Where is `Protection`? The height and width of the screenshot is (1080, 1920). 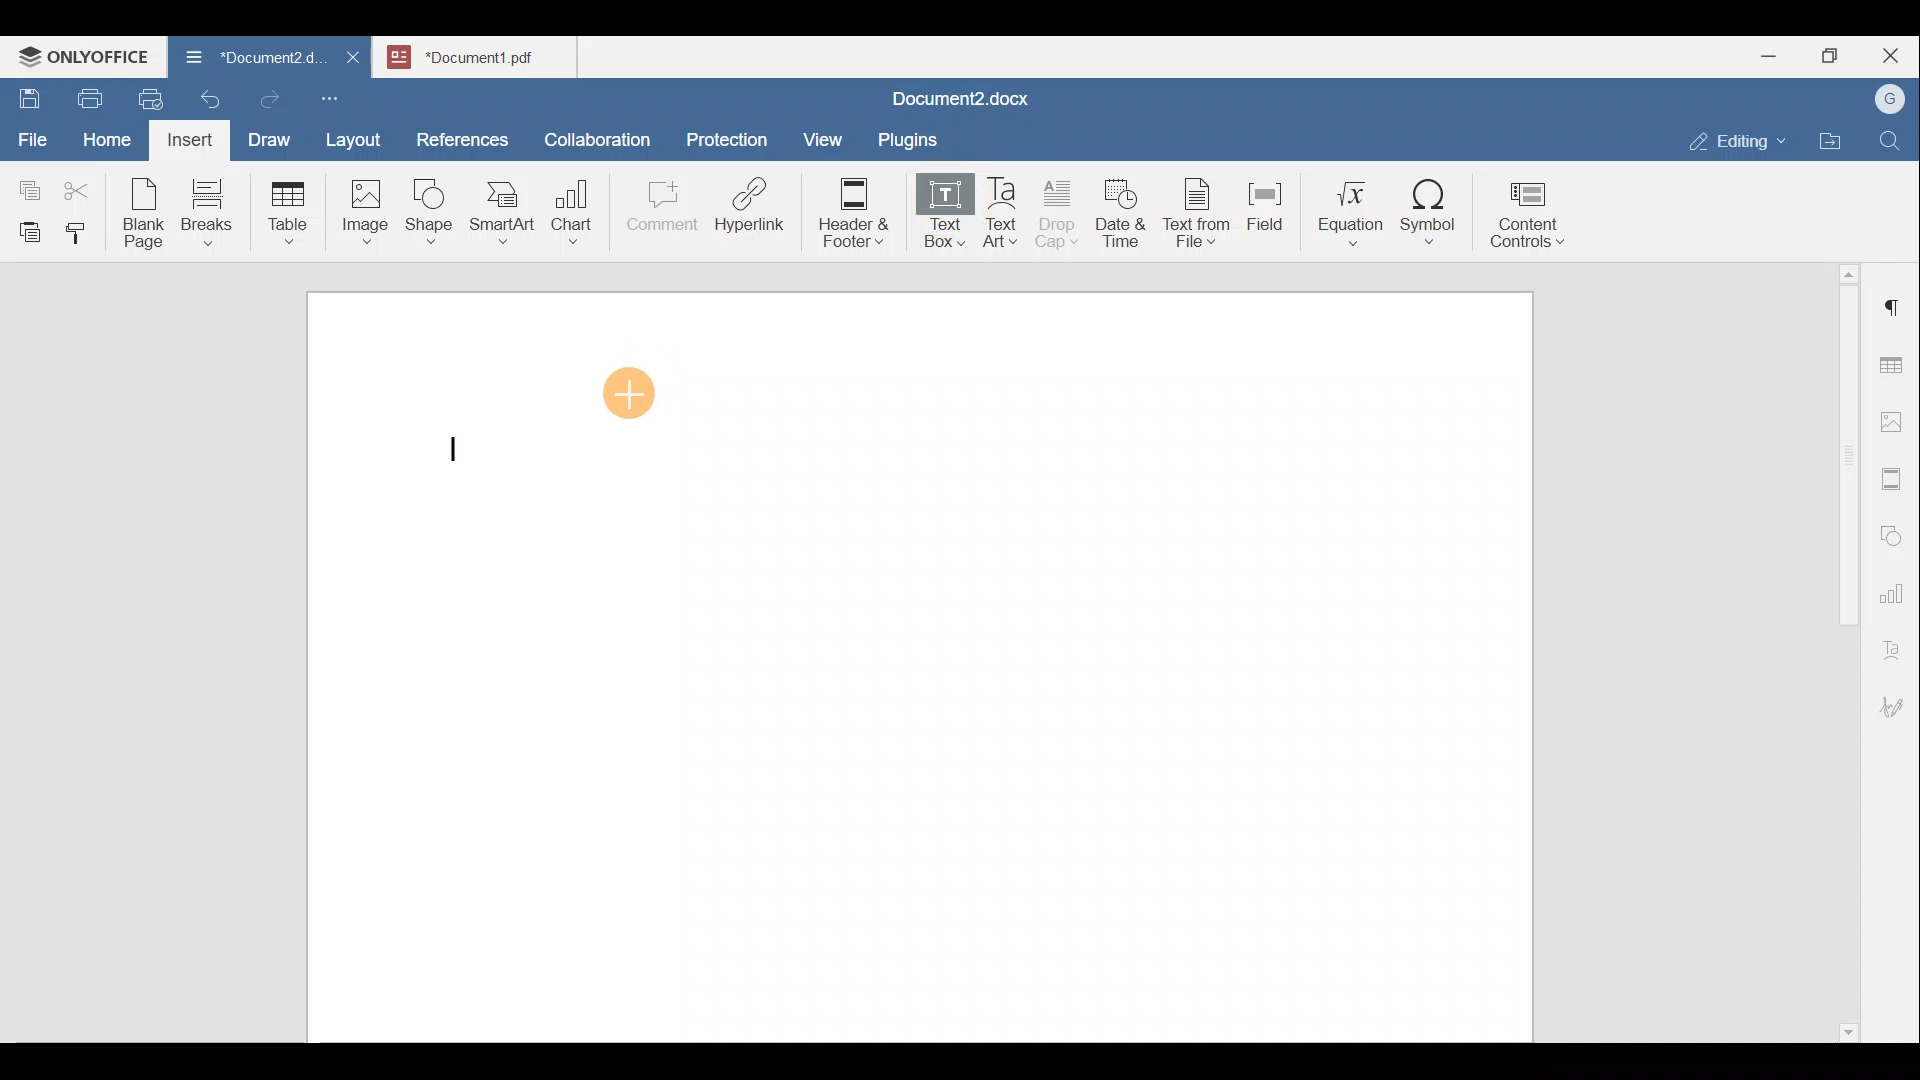
Protection is located at coordinates (733, 137).